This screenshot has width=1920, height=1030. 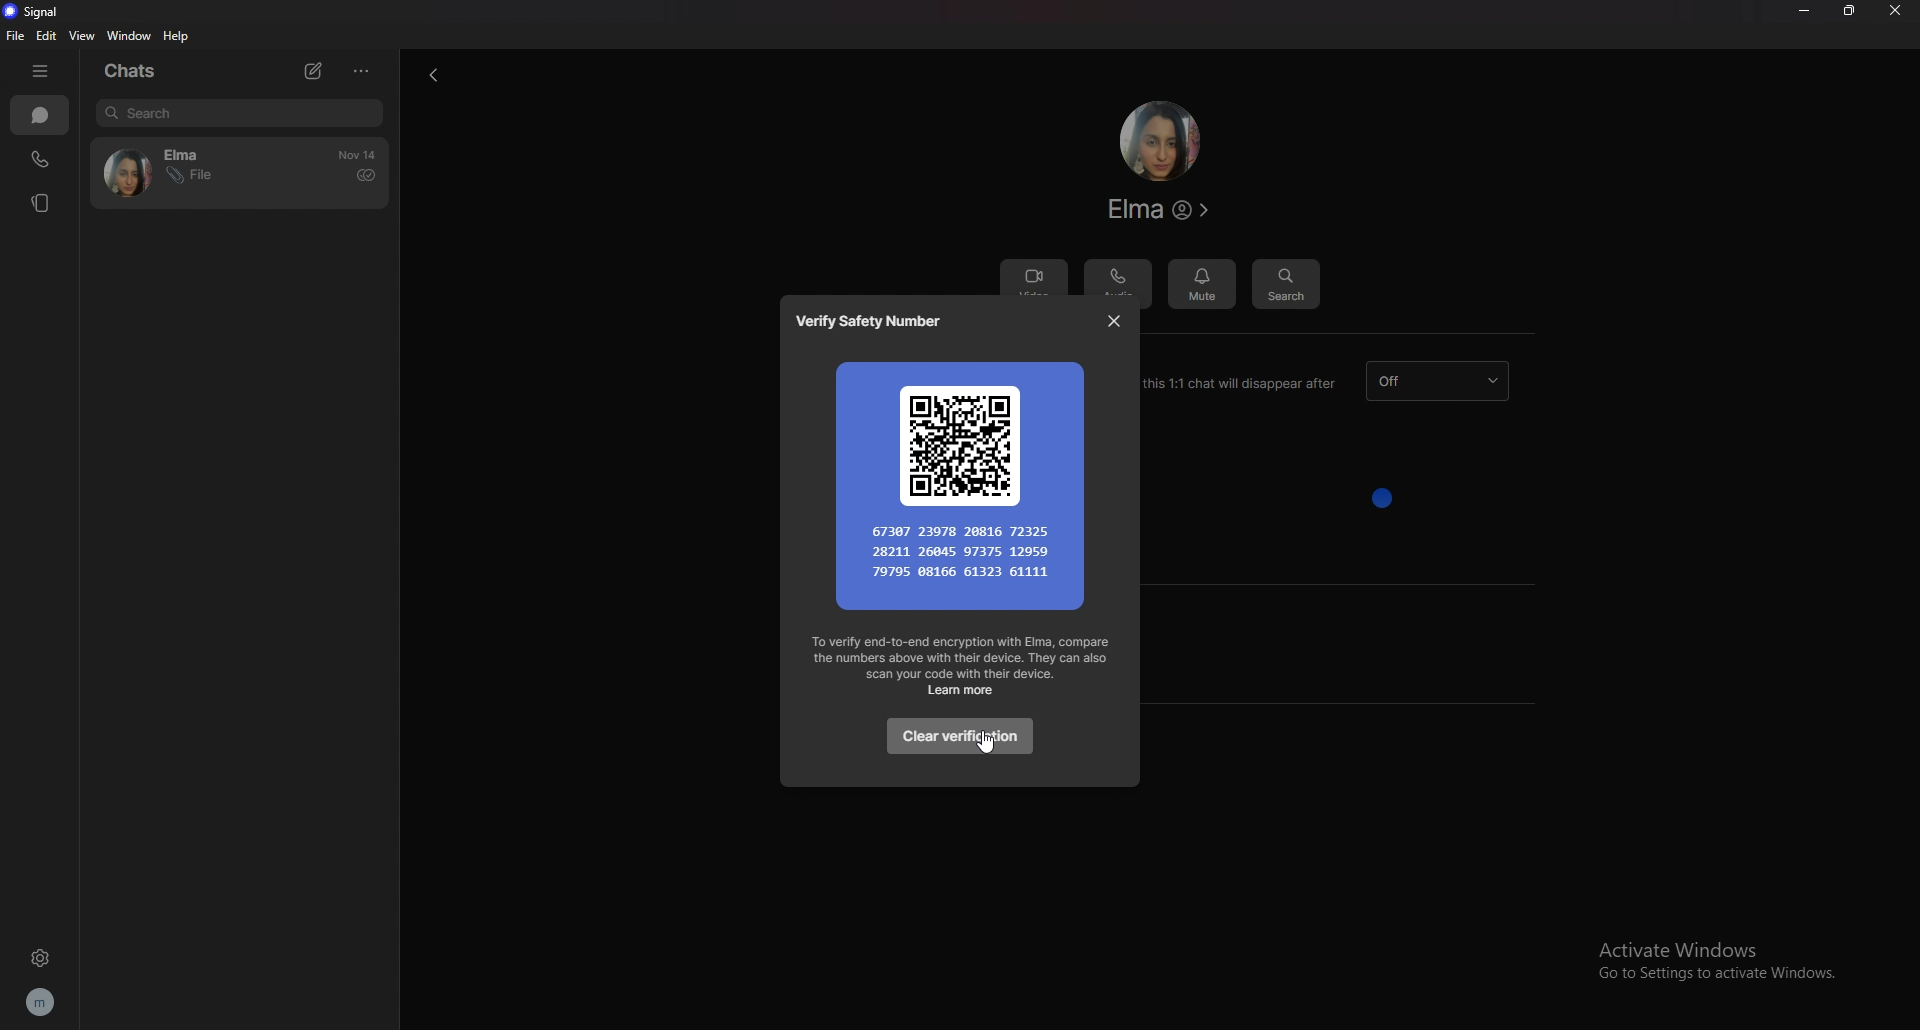 What do you see at coordinates (876, 322) in the screenshot?
I see `verify safety number` at bounding box center [876, 322].